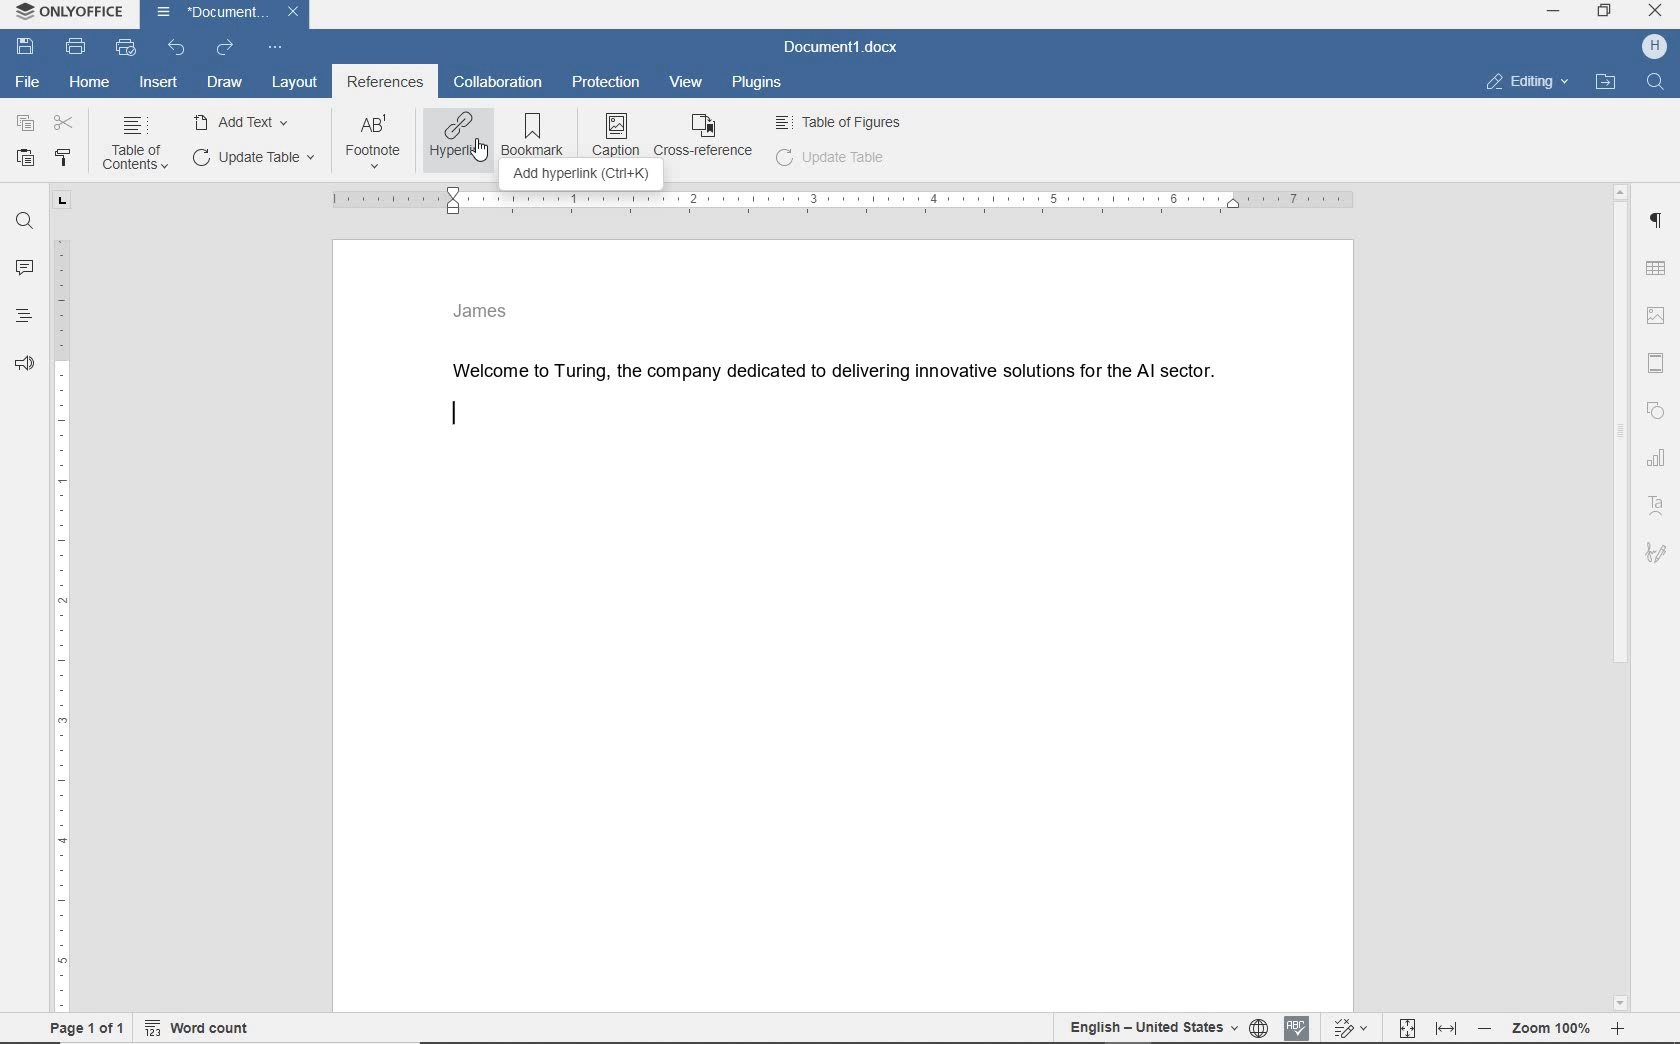 The height and width of the screenshot is (1044, 1680). Describe the element at coordinates (224, 48) in the screenshot. I see `redo` at that location.